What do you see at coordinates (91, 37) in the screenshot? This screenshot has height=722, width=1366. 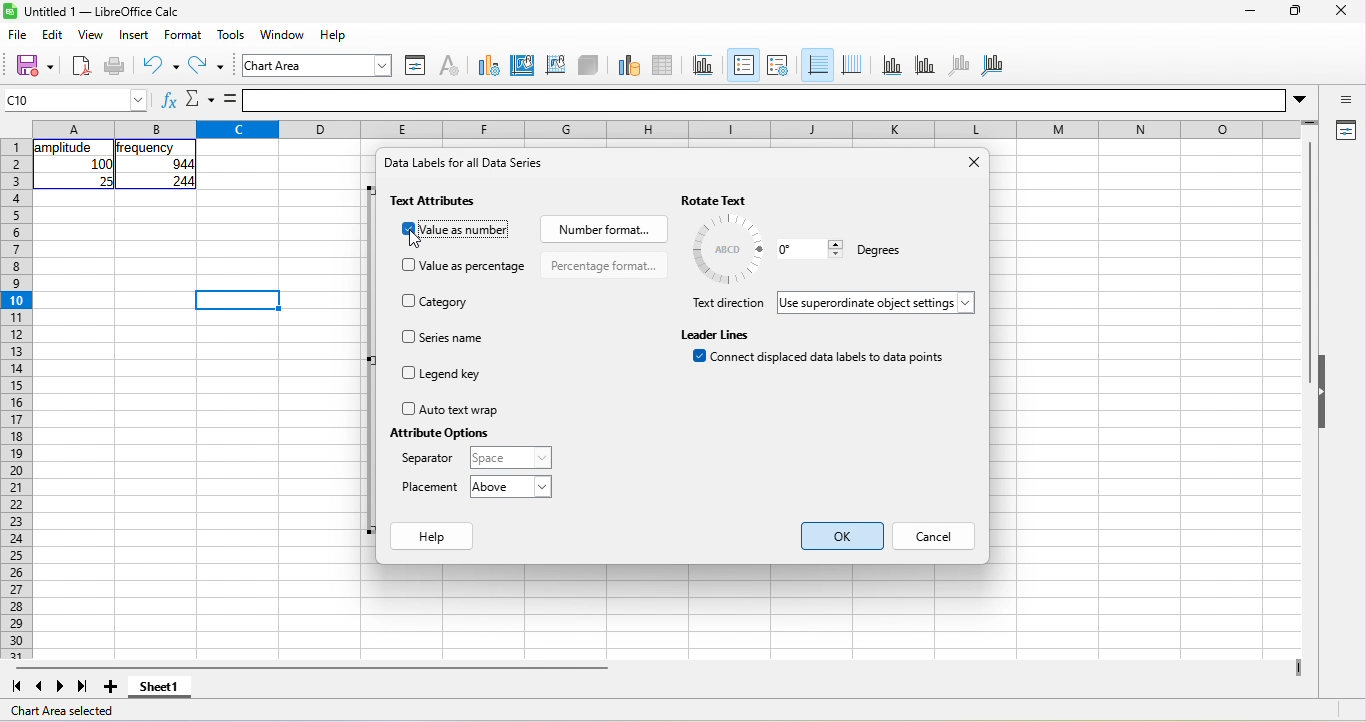 I see `view` at bounding box center [91, 37].